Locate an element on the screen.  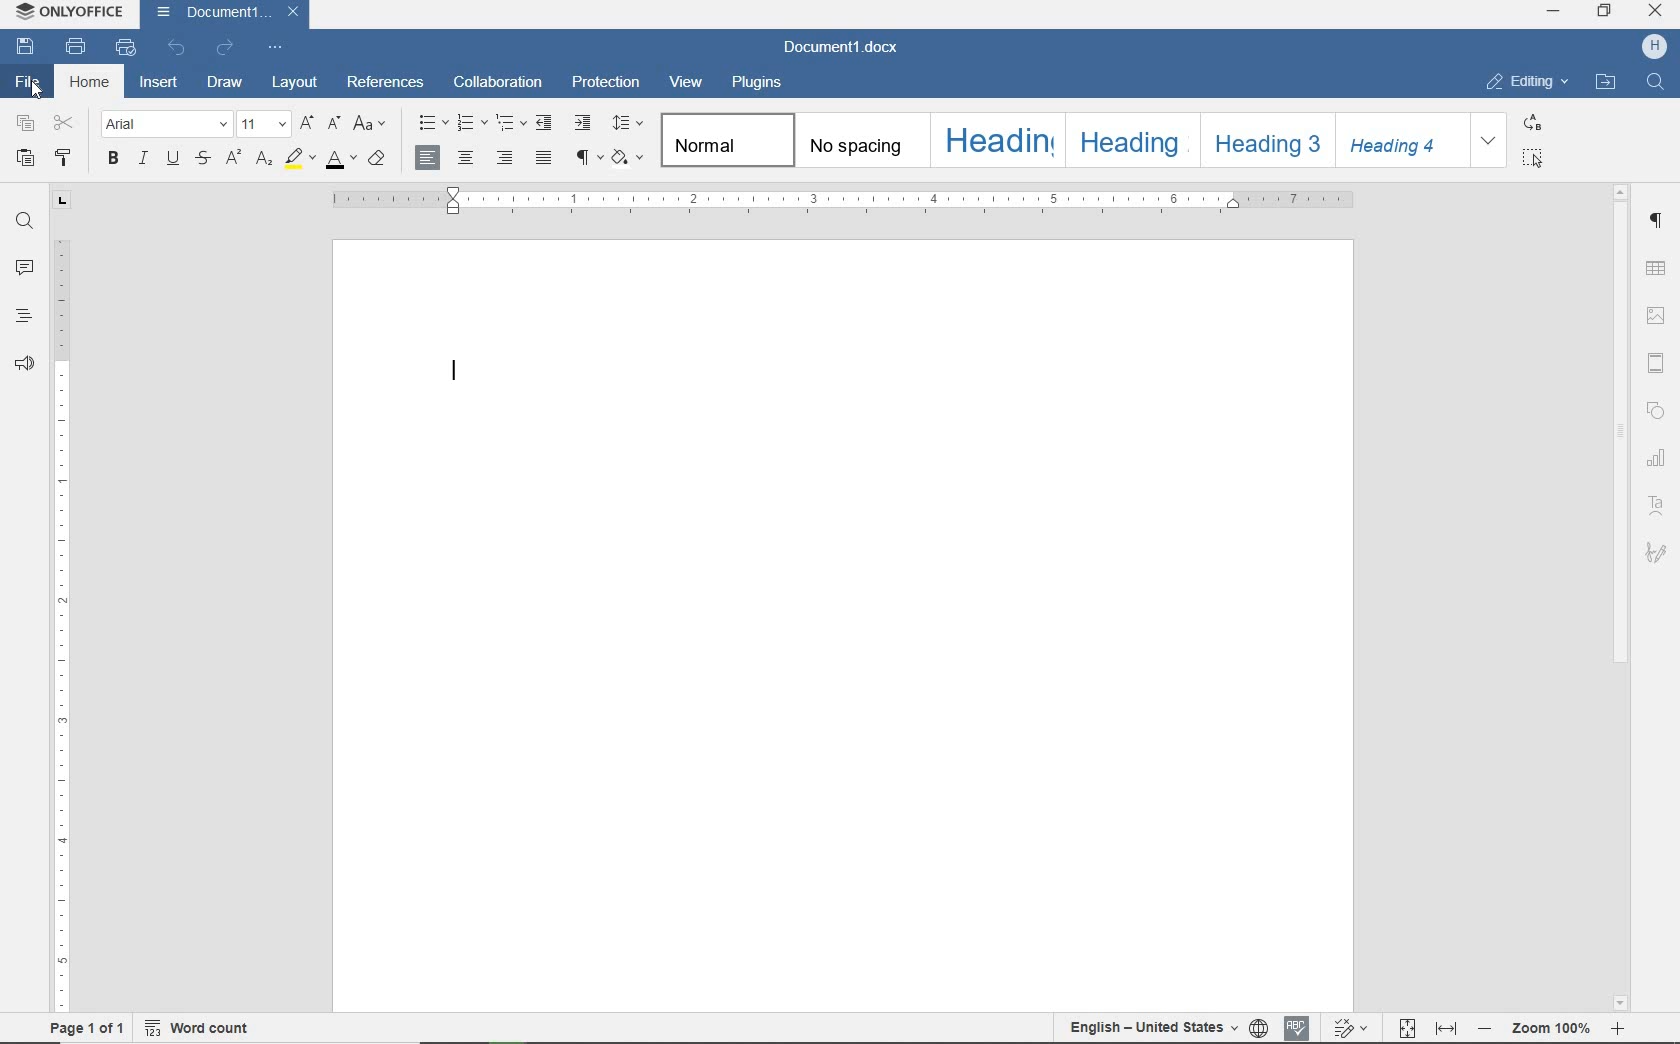
increase indent is located at coordinates (583, 123).